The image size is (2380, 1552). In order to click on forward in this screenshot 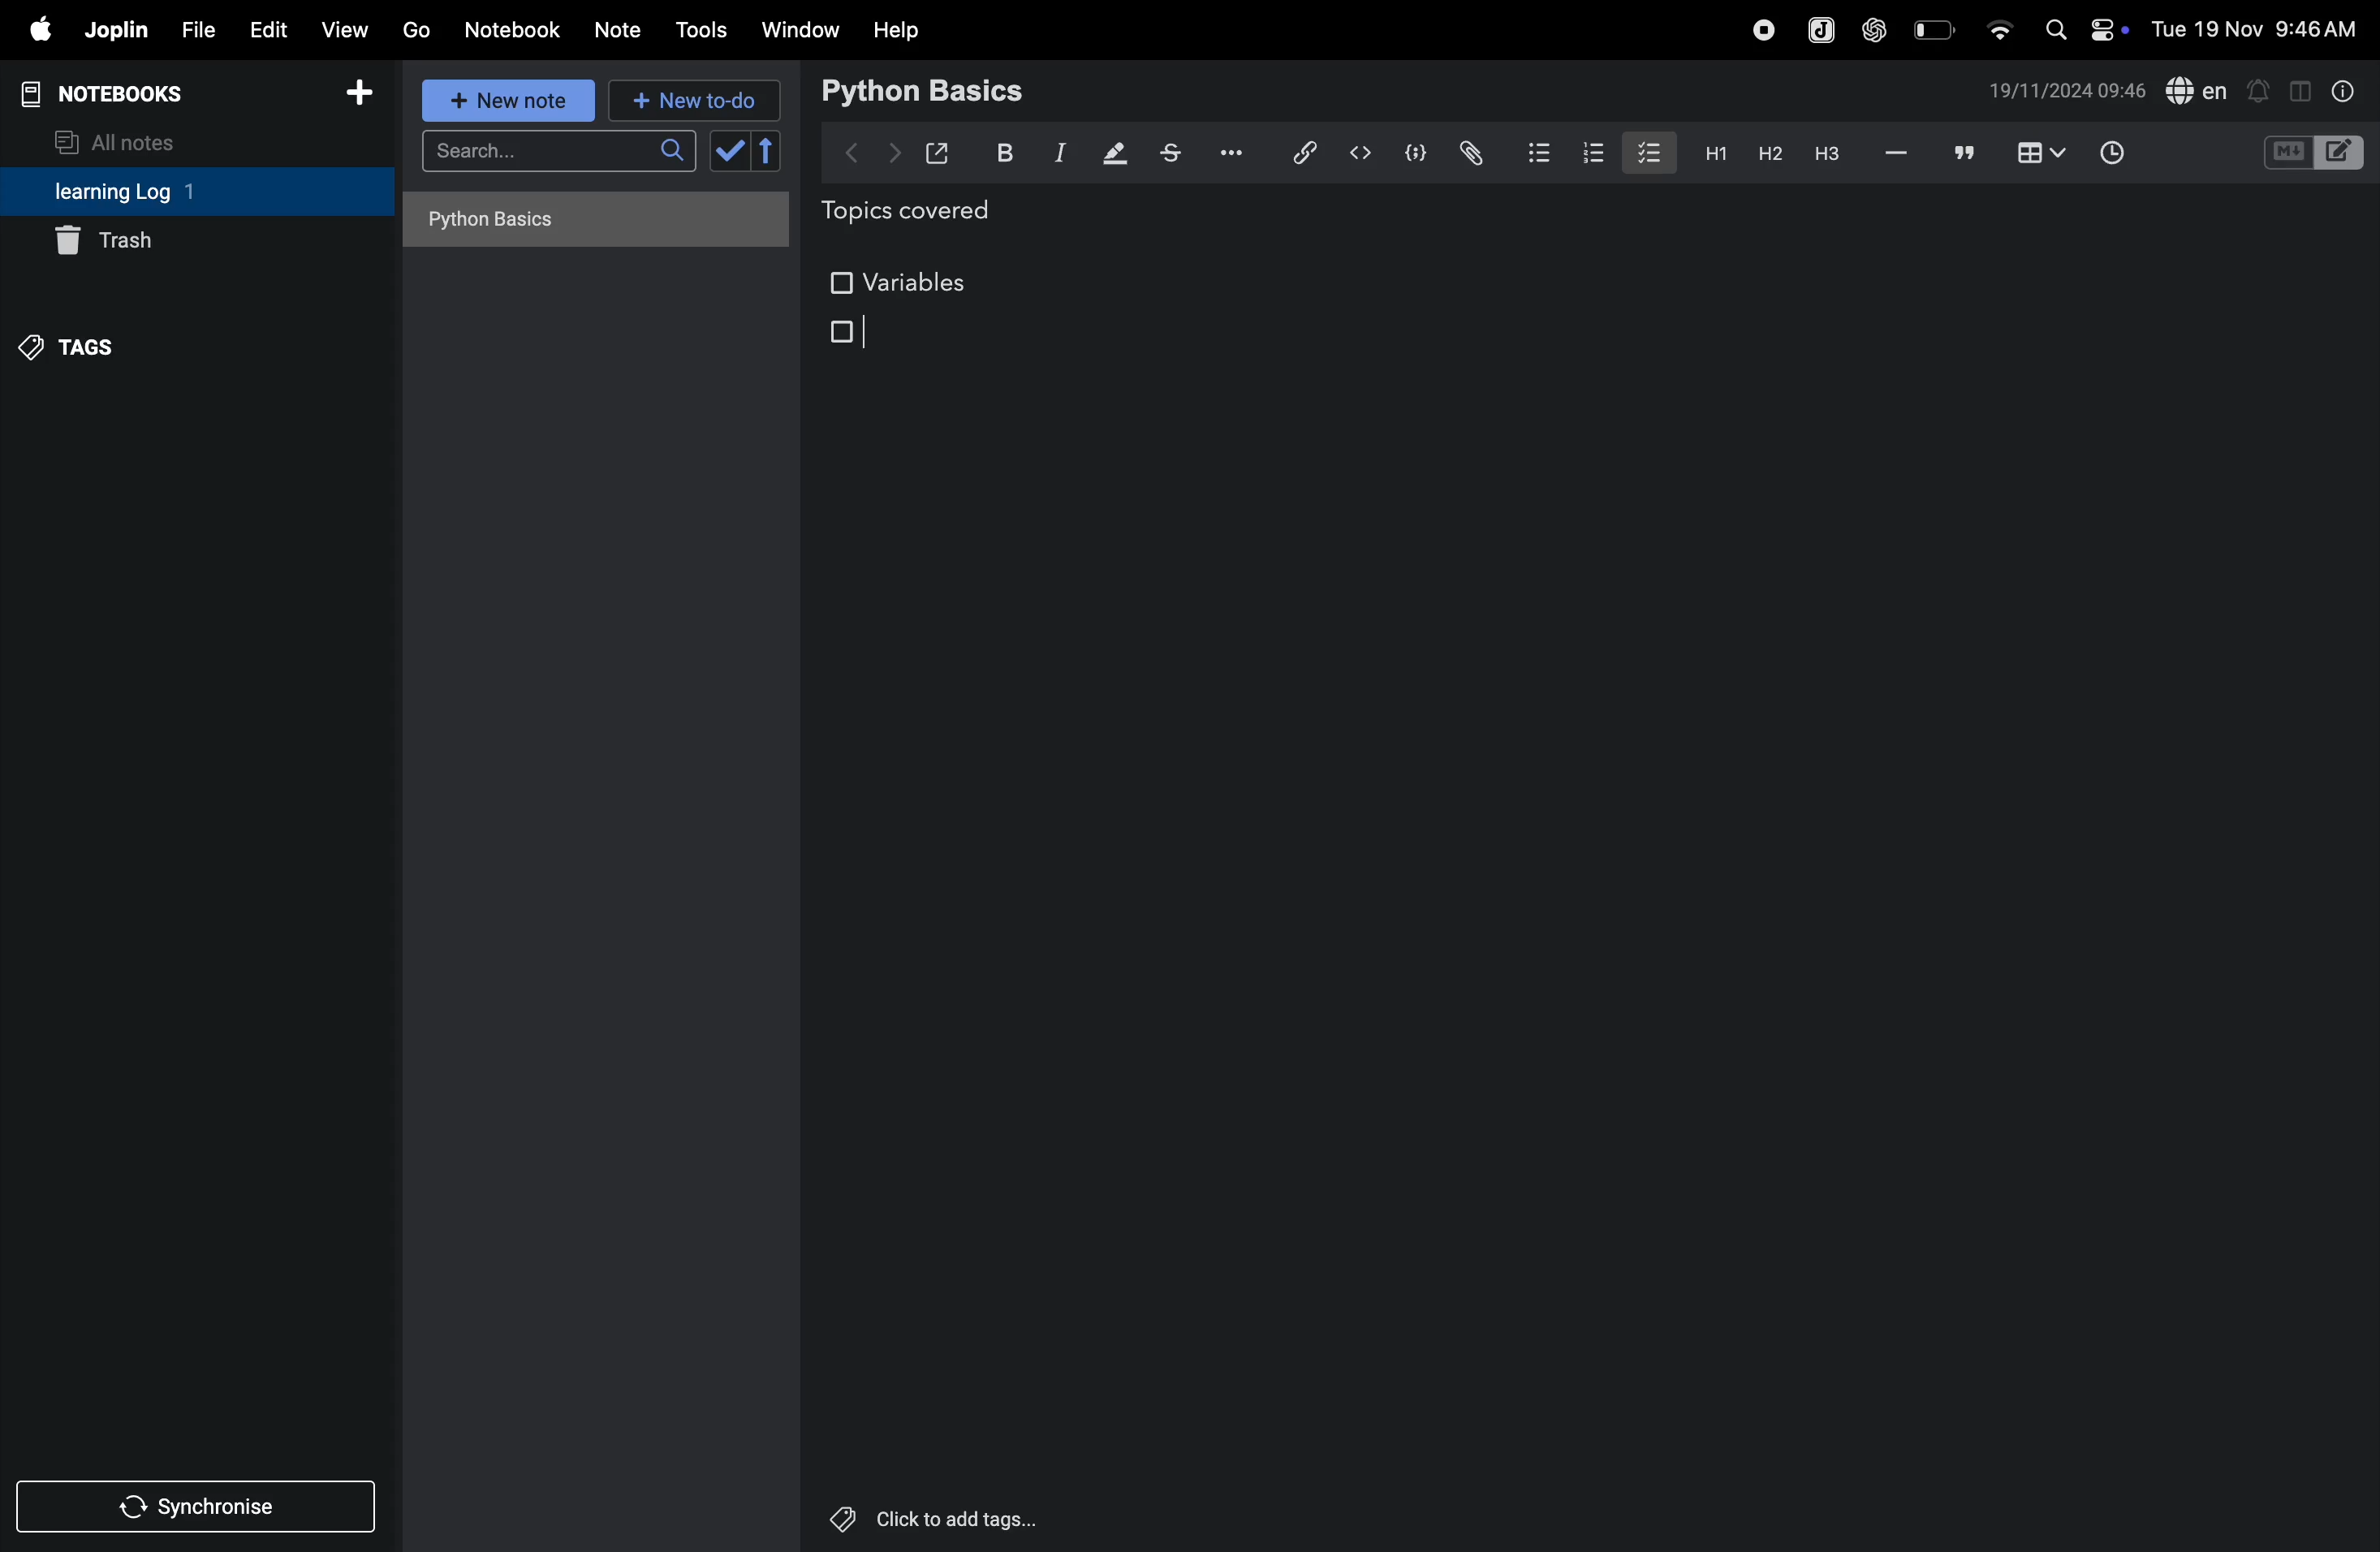, I will do `click(894, 153)`.